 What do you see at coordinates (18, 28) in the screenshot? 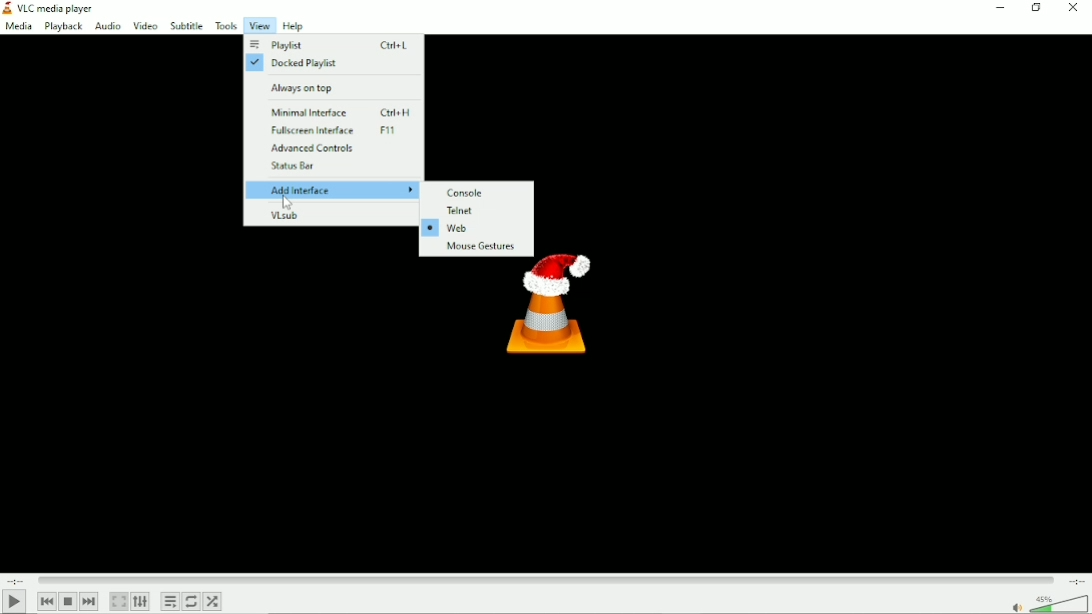
I see `media` at bounding box center [18, 28].